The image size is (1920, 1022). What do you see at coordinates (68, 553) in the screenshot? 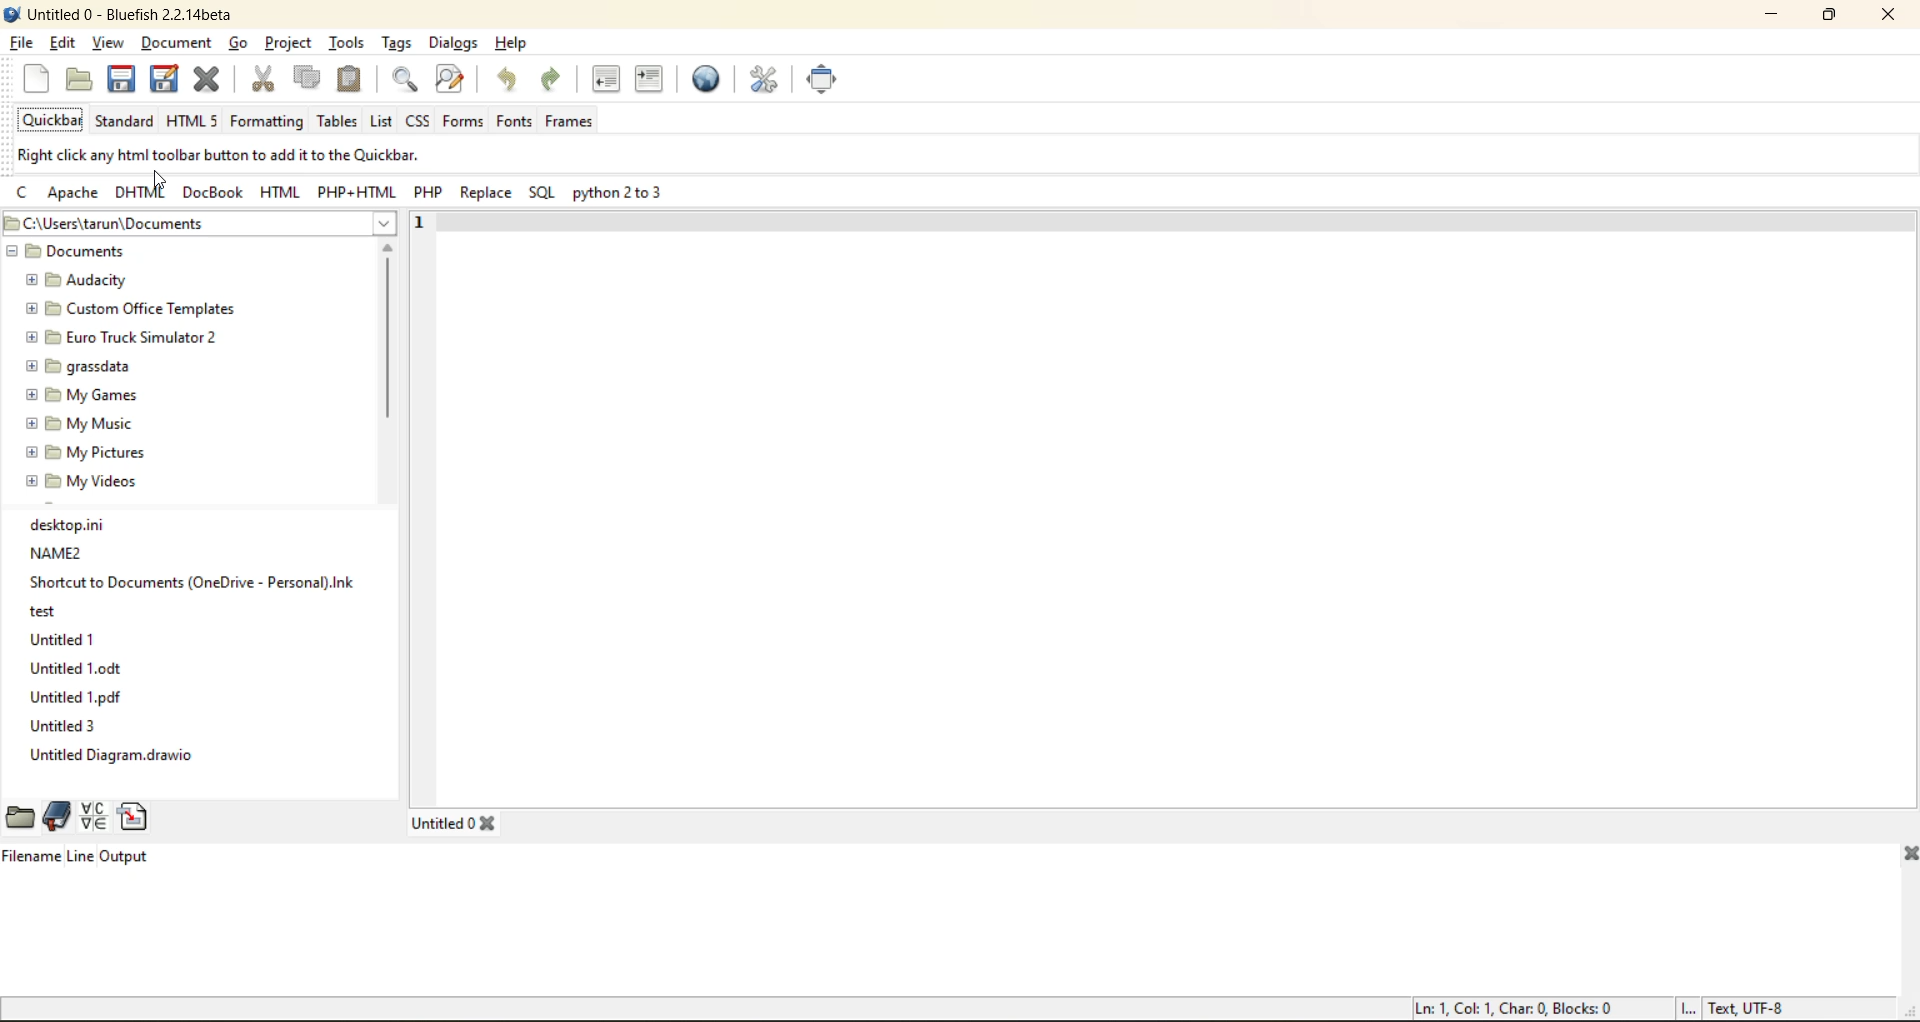
I see `NAME2` at bounding box center [68, 553].